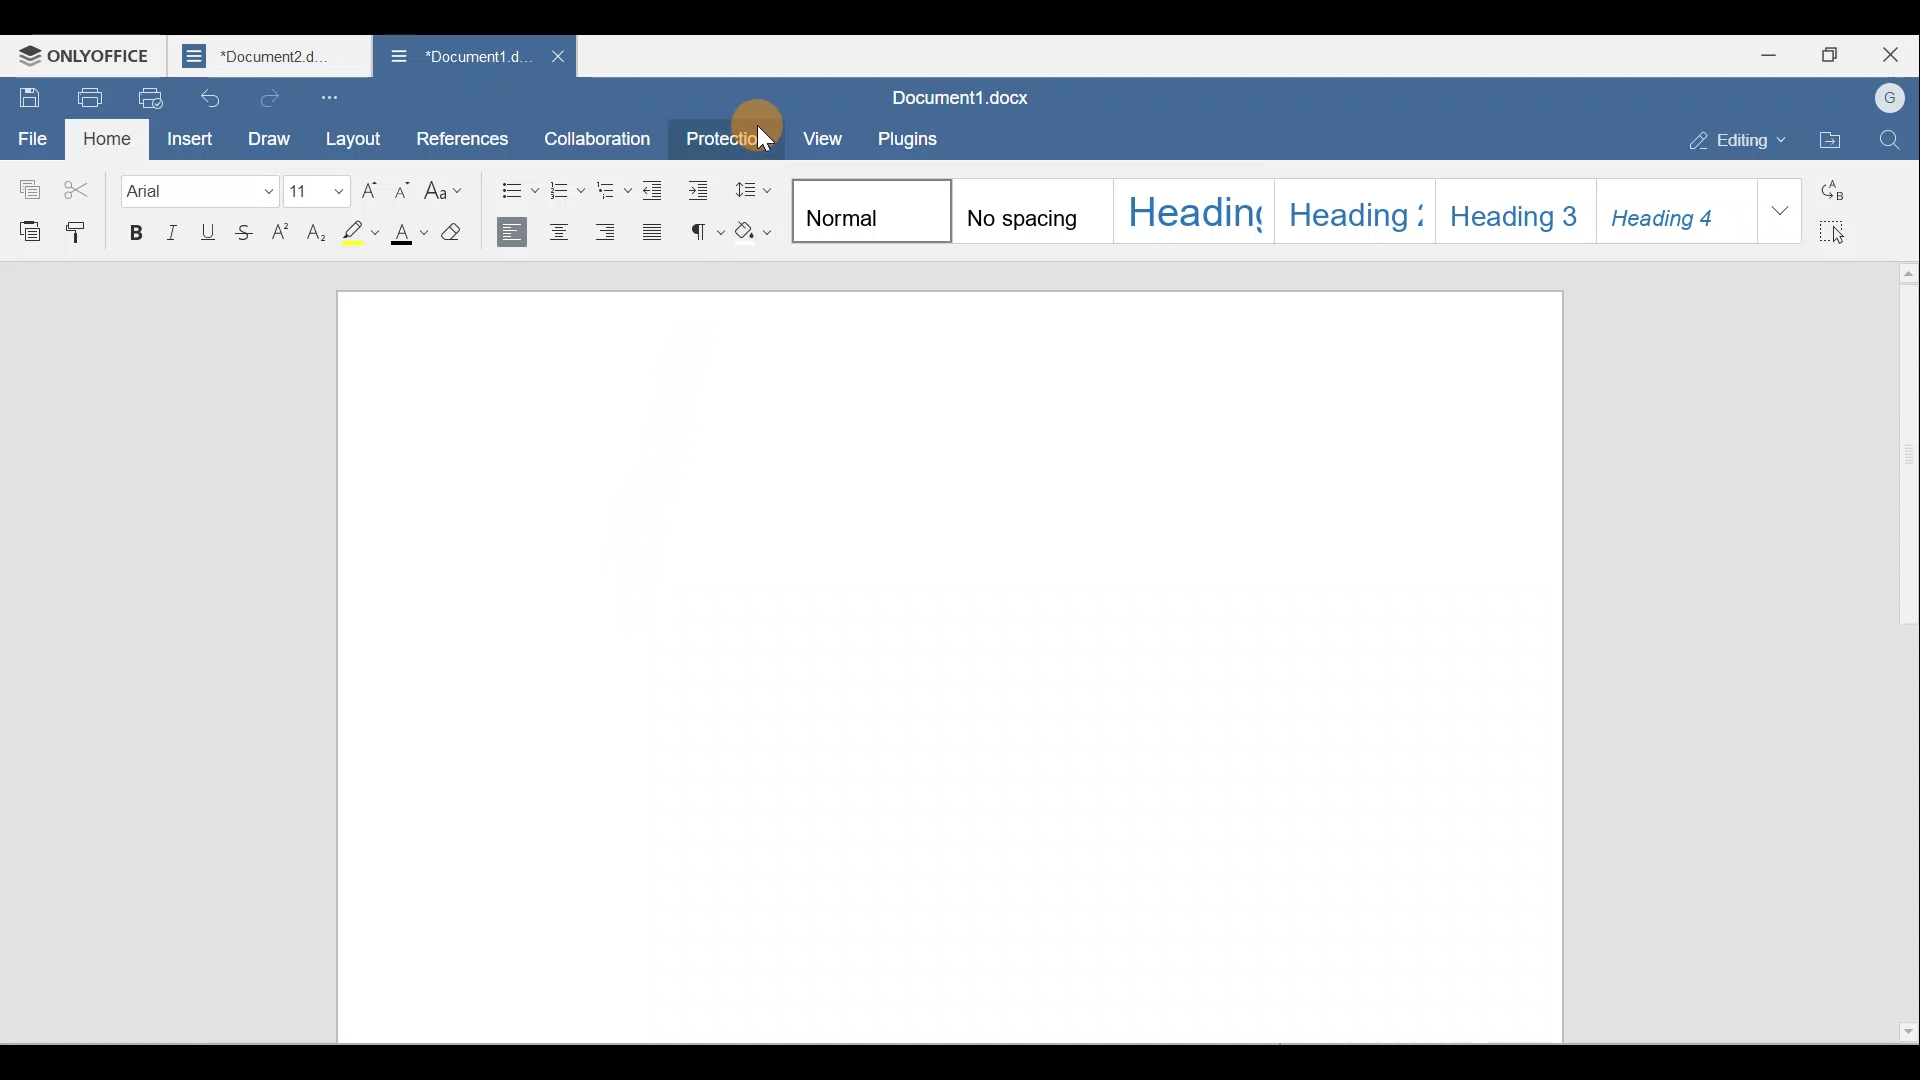 Image resolution: width=1920 pixels, height=1080 pixels. I want to click on Italic, so click(175, 232).